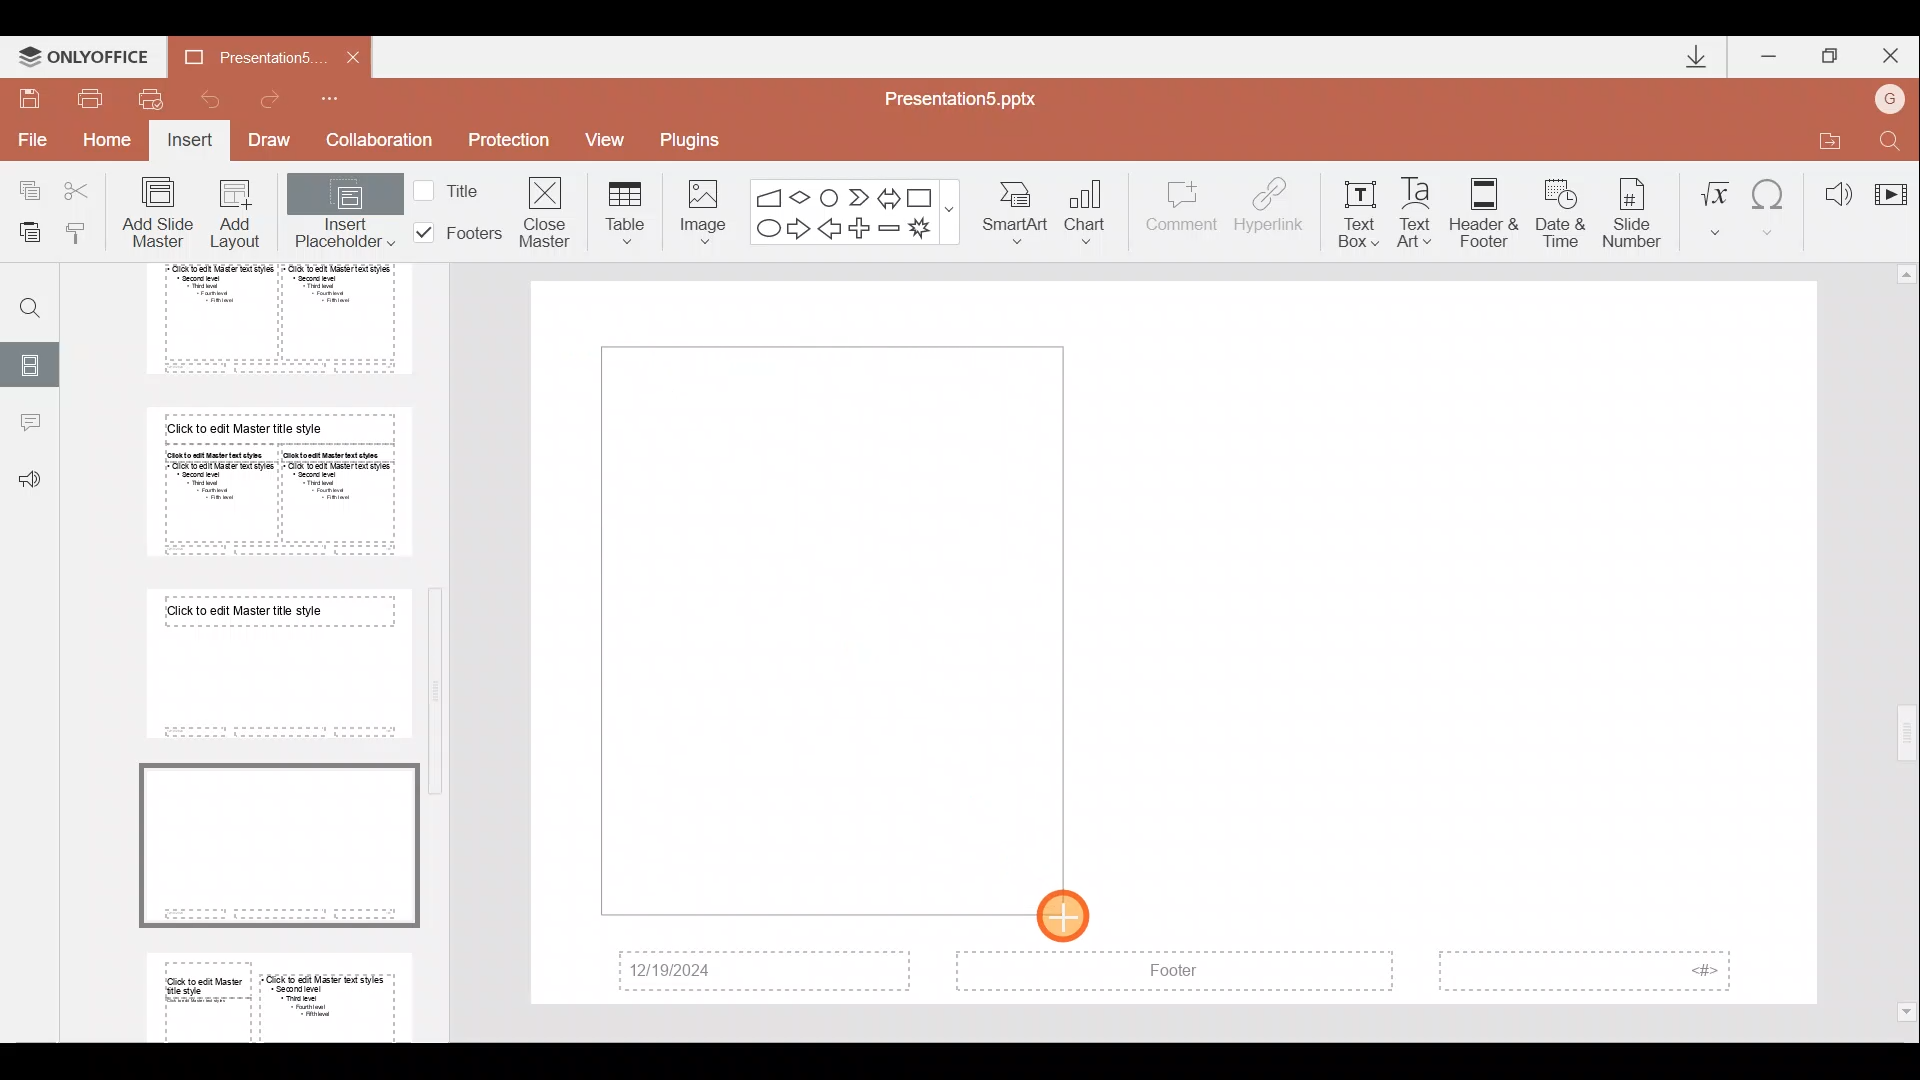  What do you see at coordinates (622, 211) in the screenshot?
I see `Table` at bounding box center [622, 211].